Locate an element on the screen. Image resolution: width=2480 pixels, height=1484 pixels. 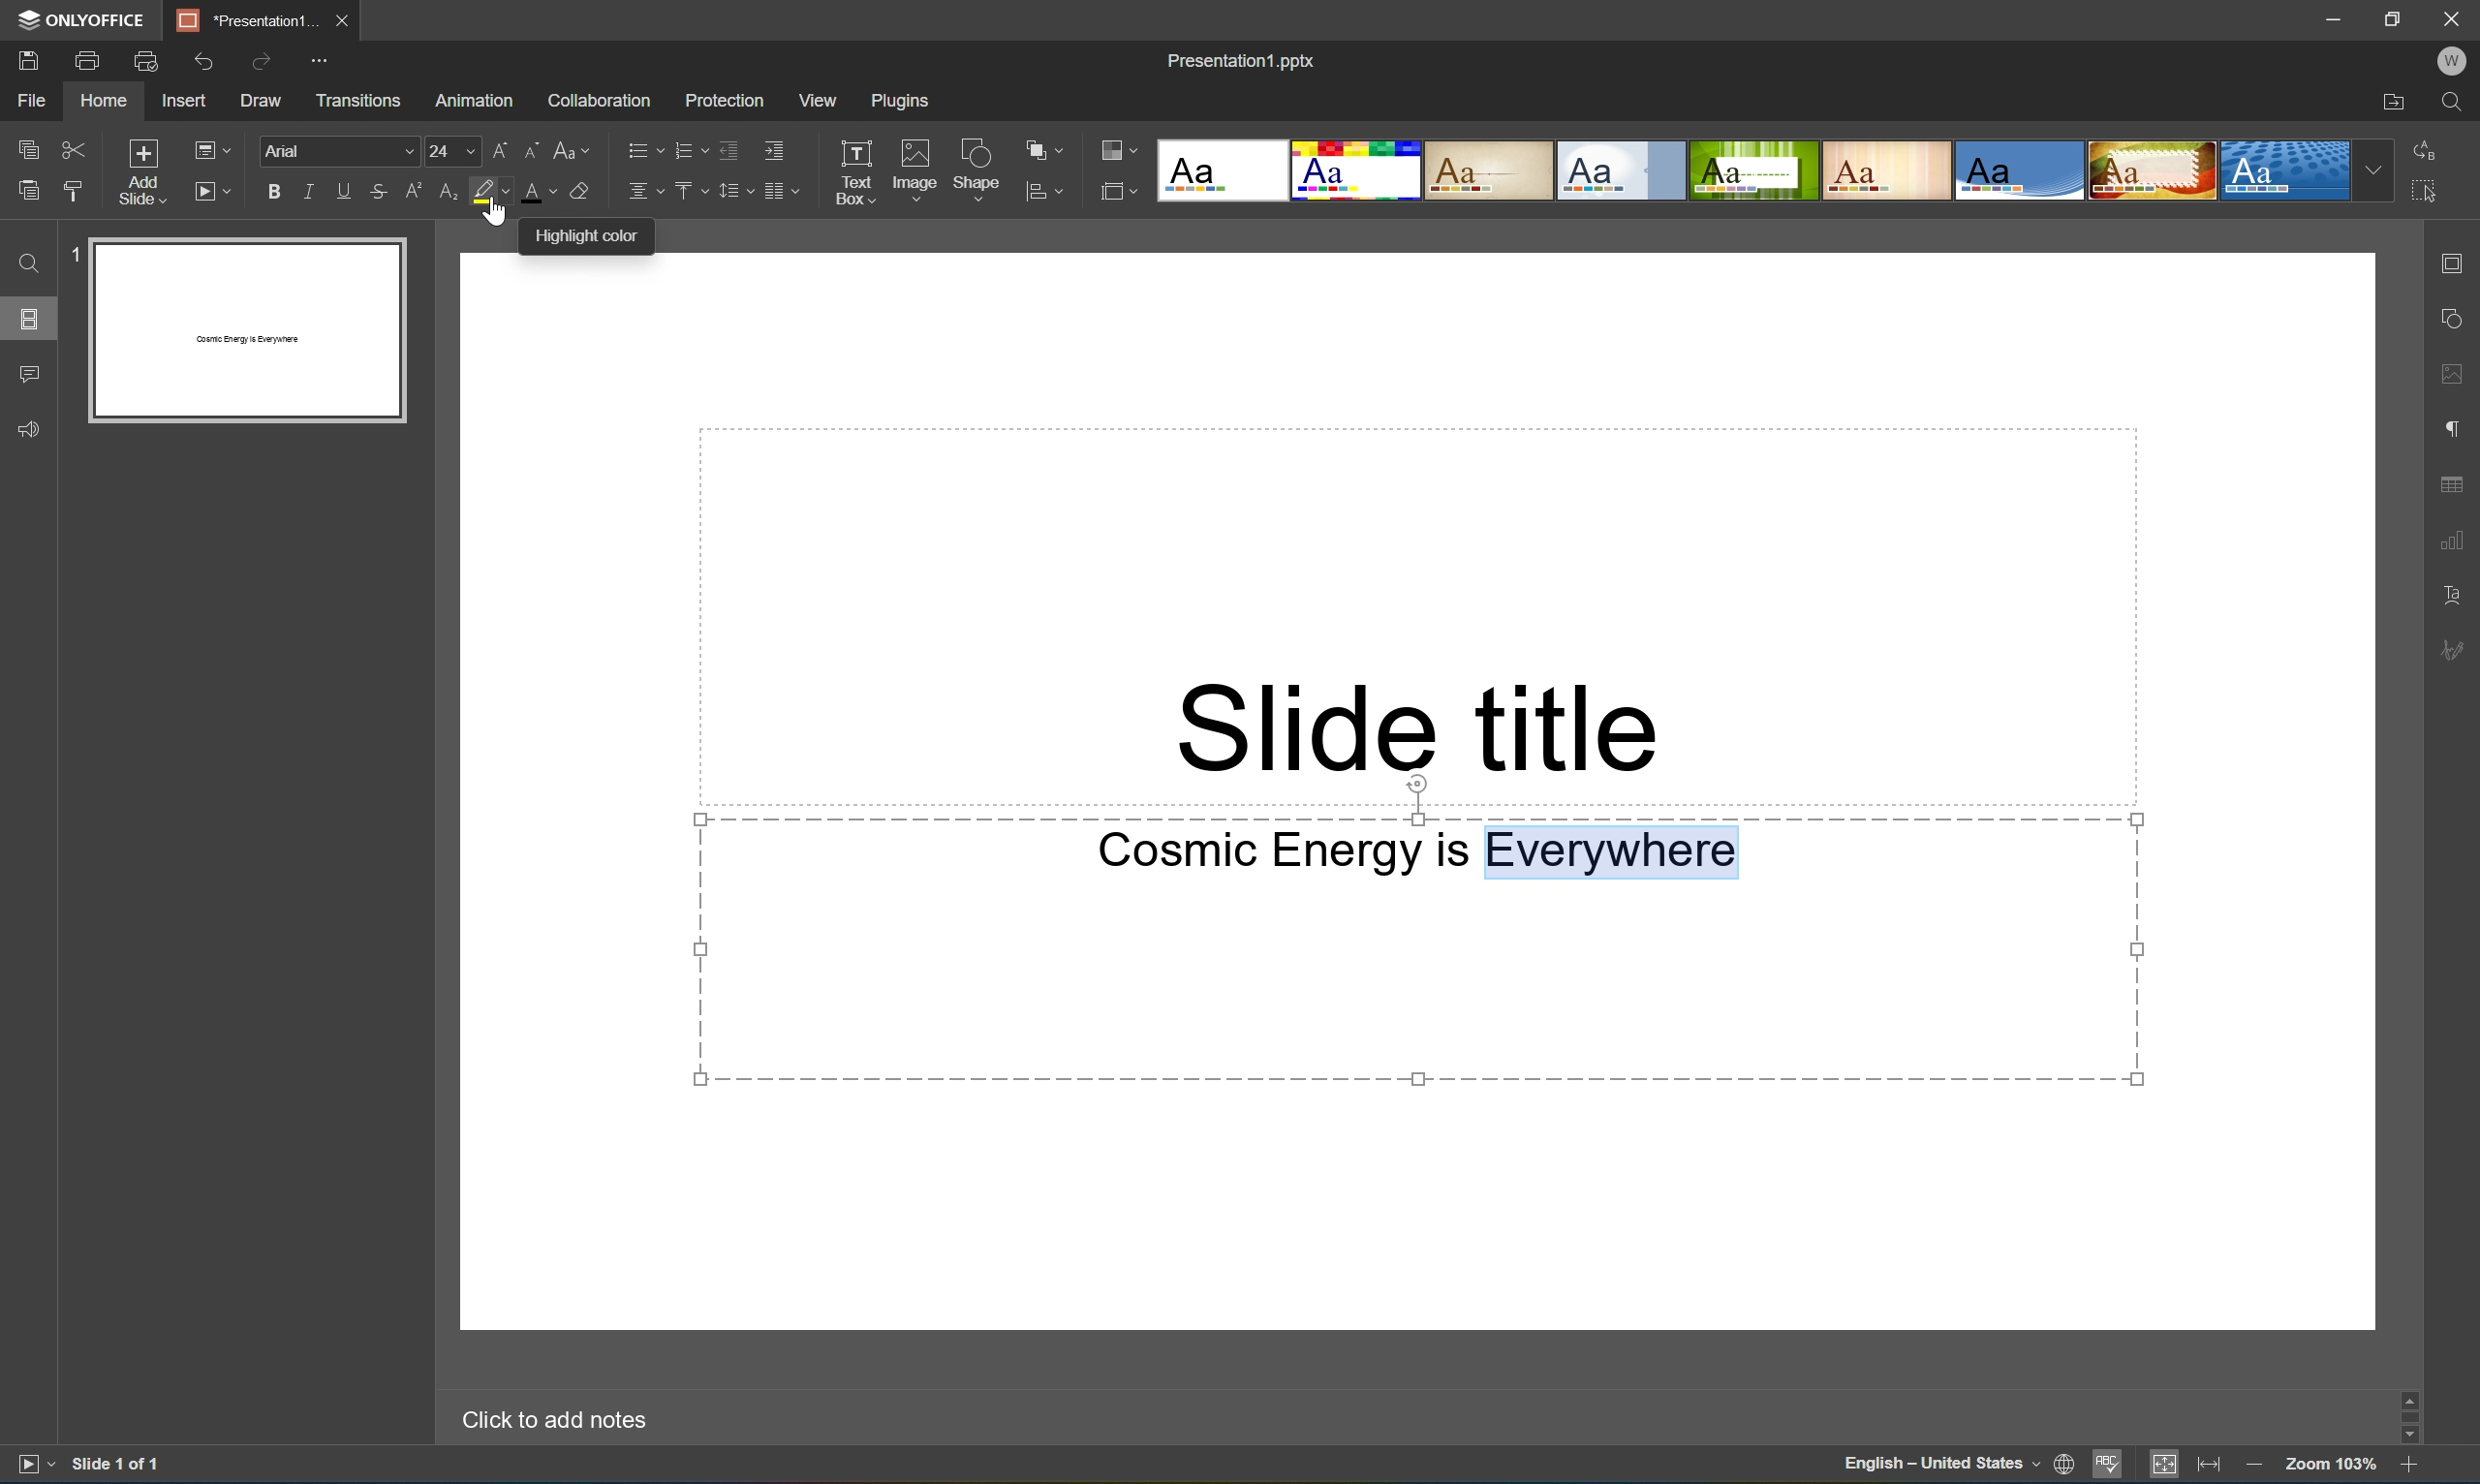
Copy is located at coordinates (29, 149).